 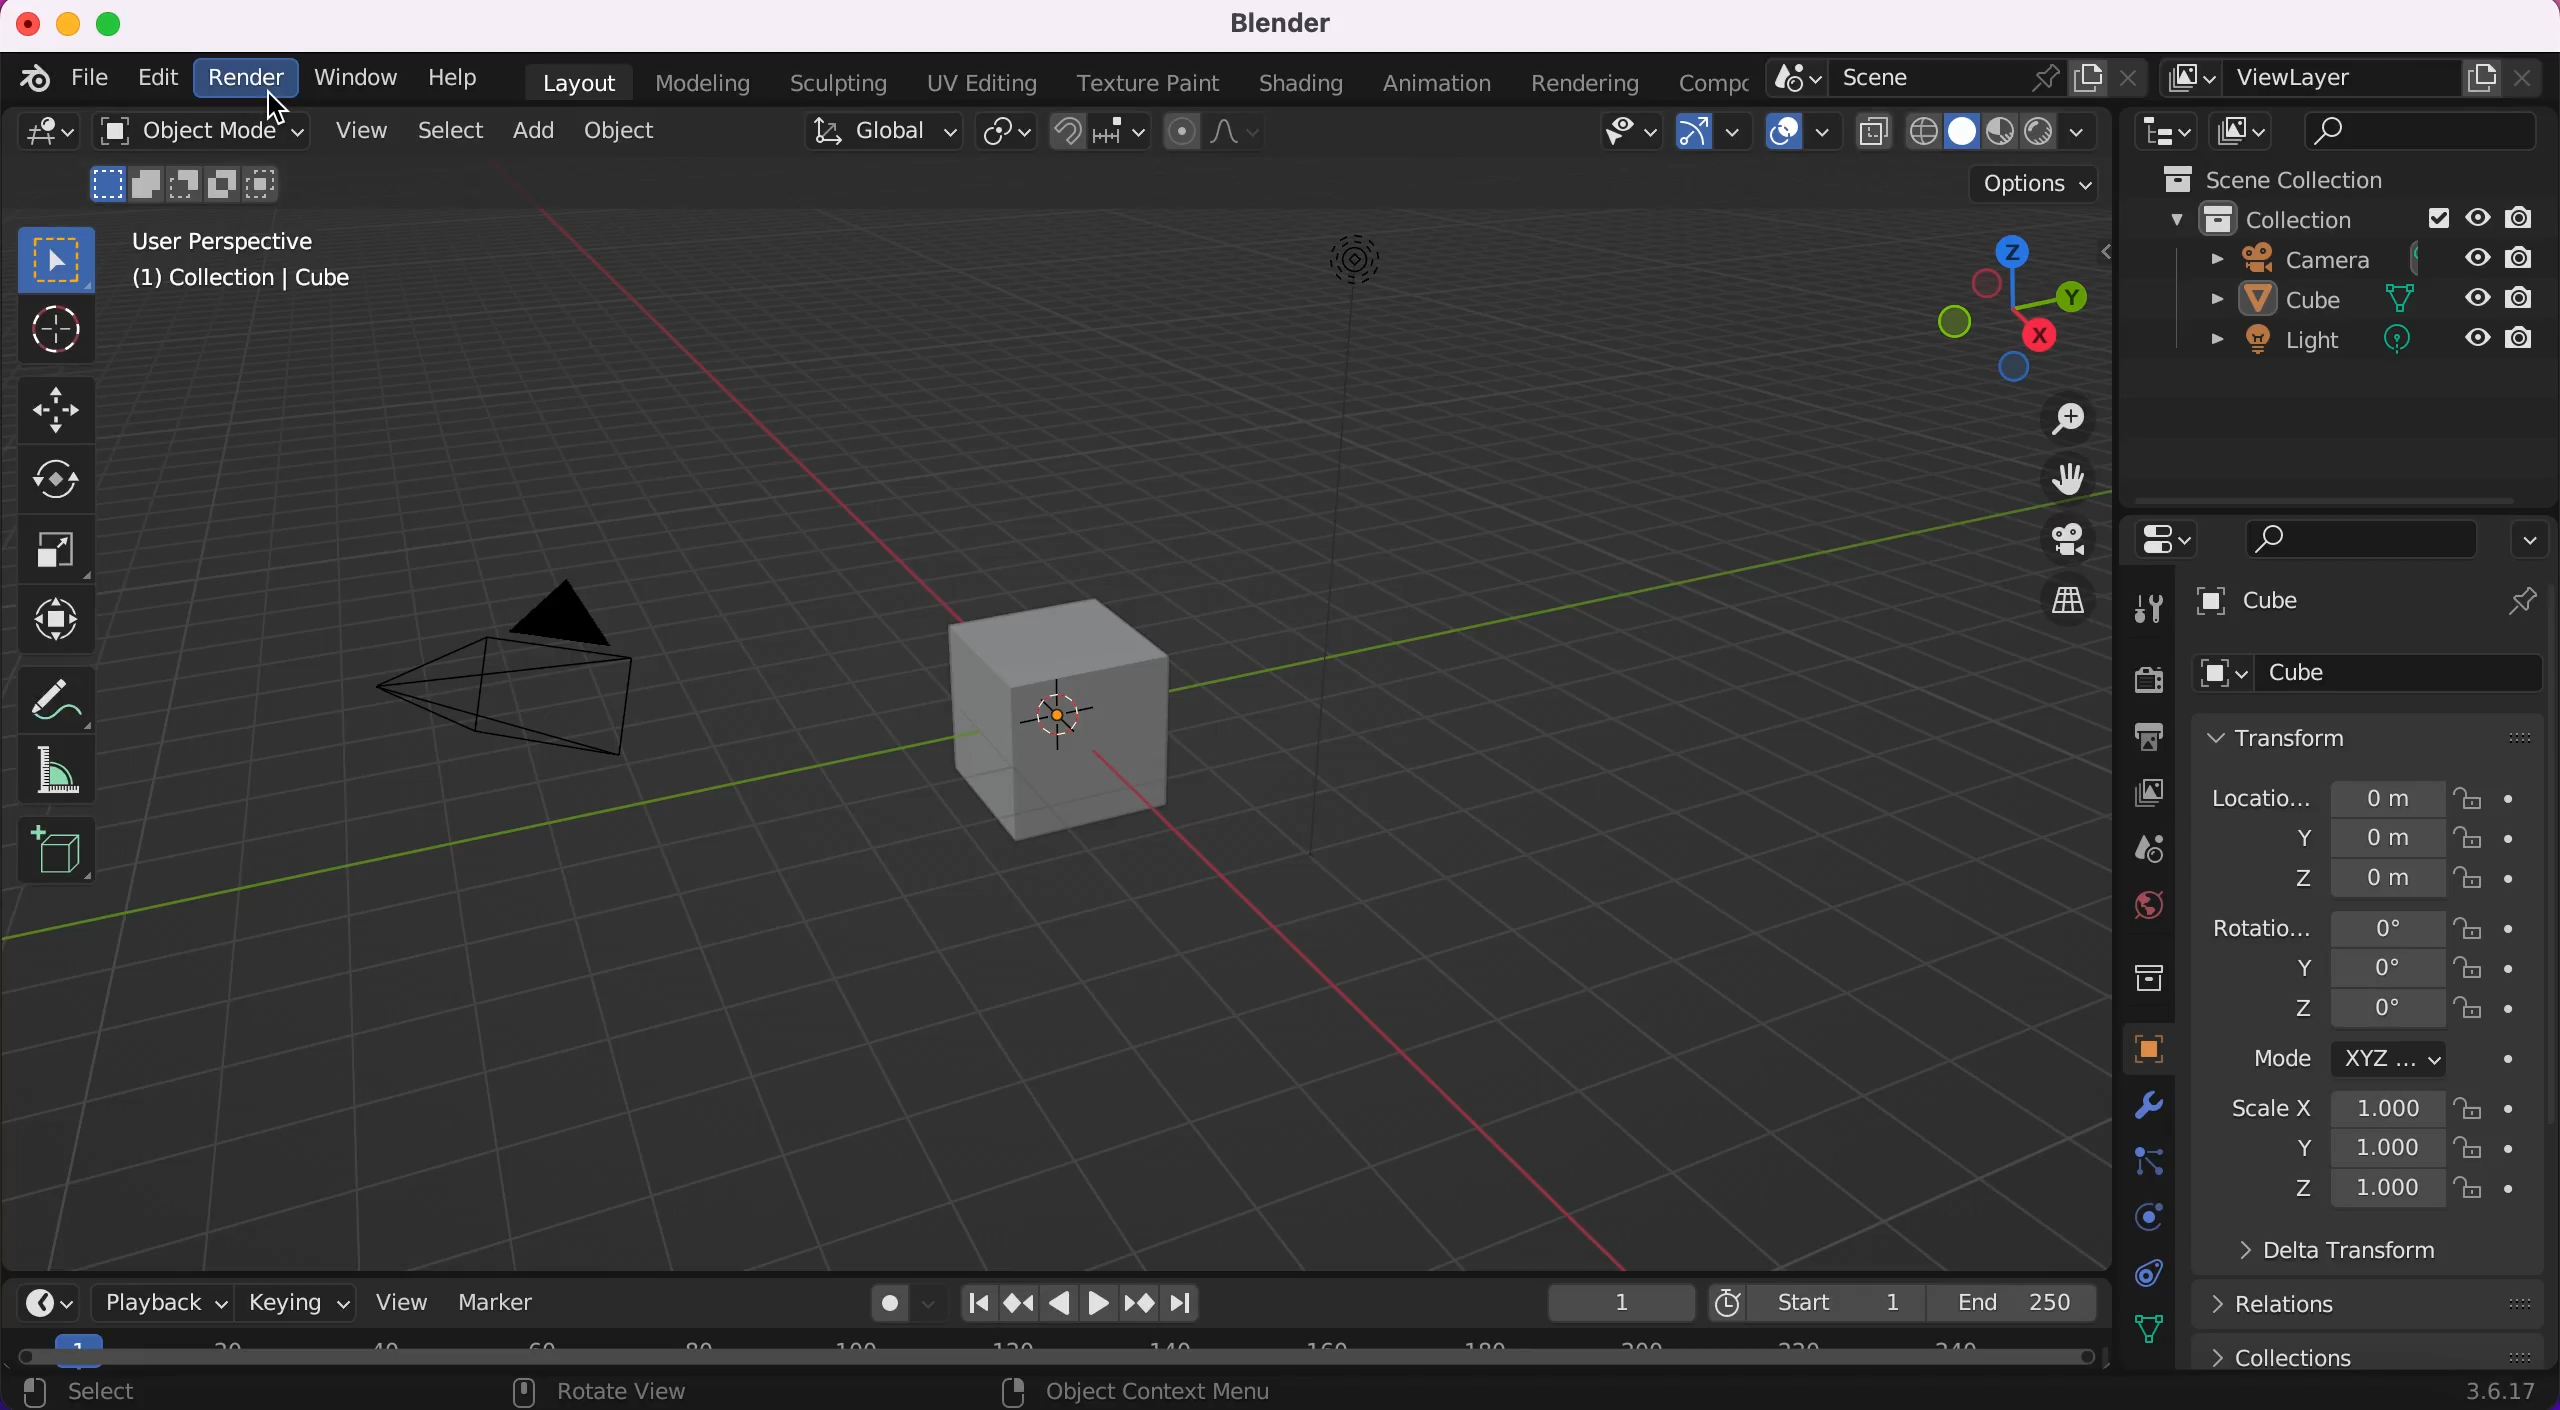 I want to click on disable in render, so click(x=2524, y=335).